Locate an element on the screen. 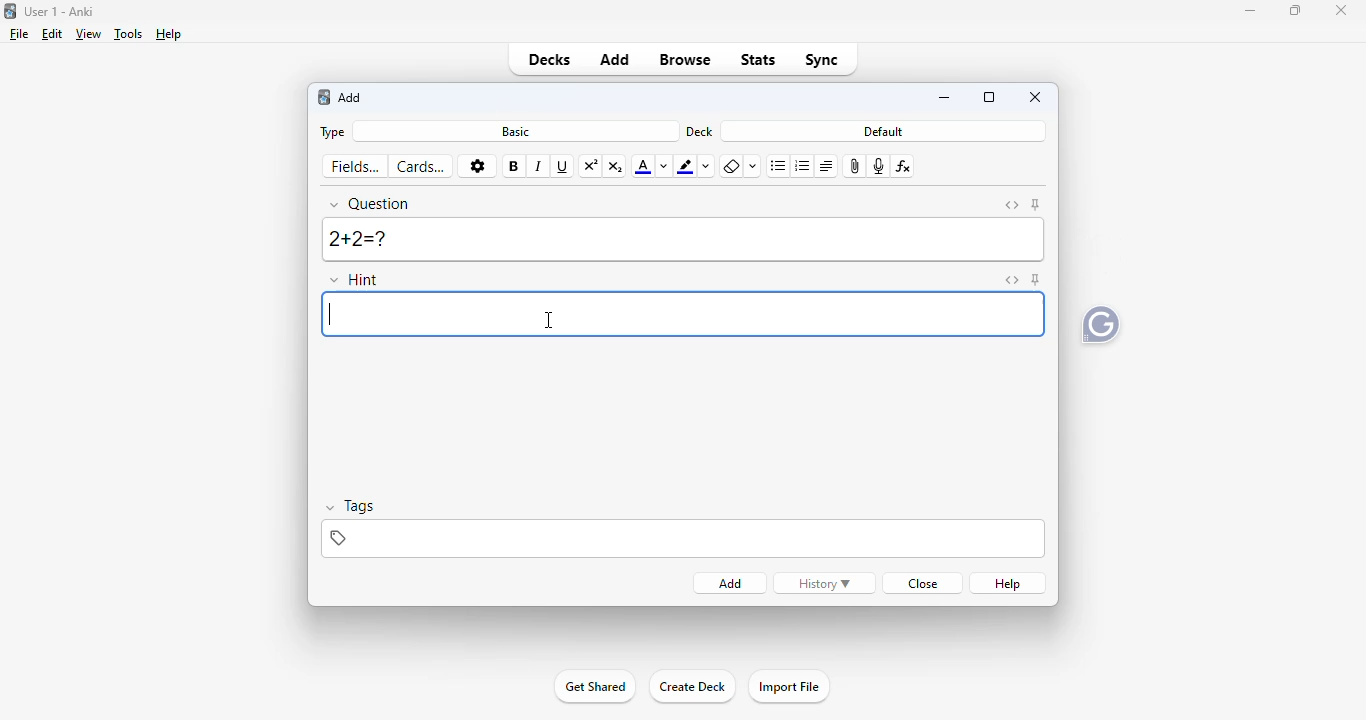 The height and width of the screenshot is (720, 1366). superscript is located at coordinates (590, 167).